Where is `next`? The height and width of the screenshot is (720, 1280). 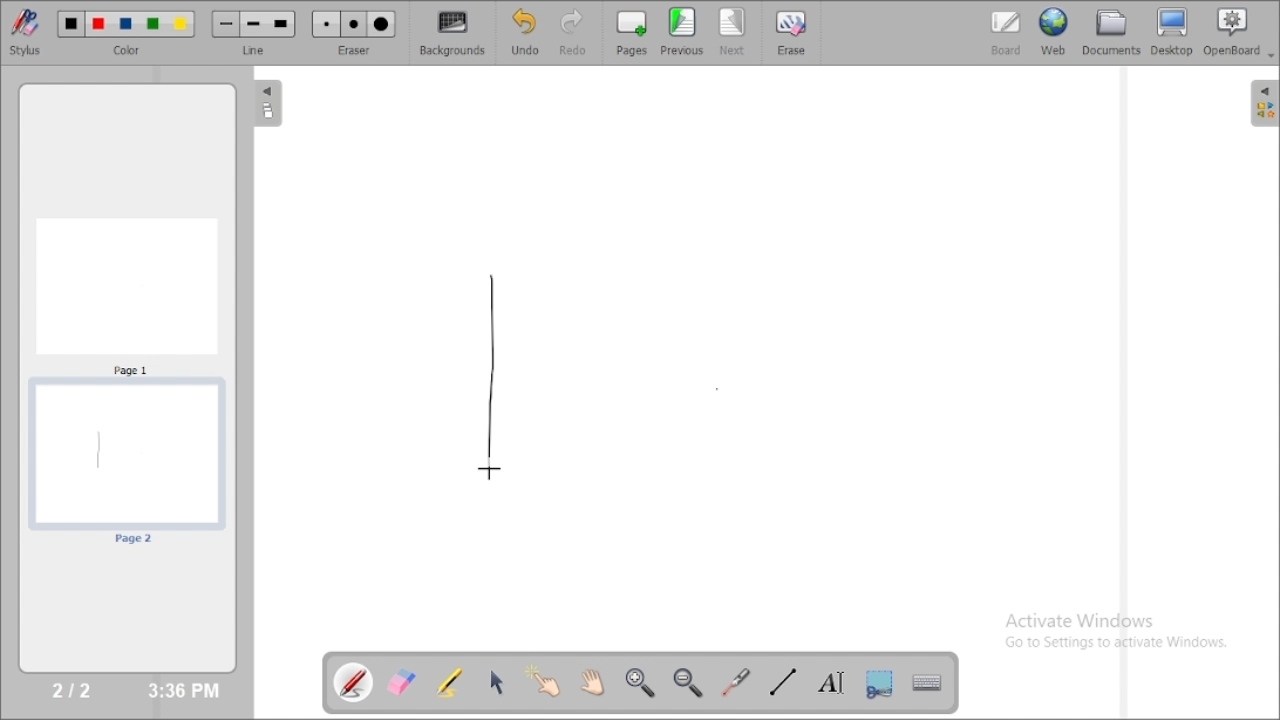
next is located at coordinates (733, 32).